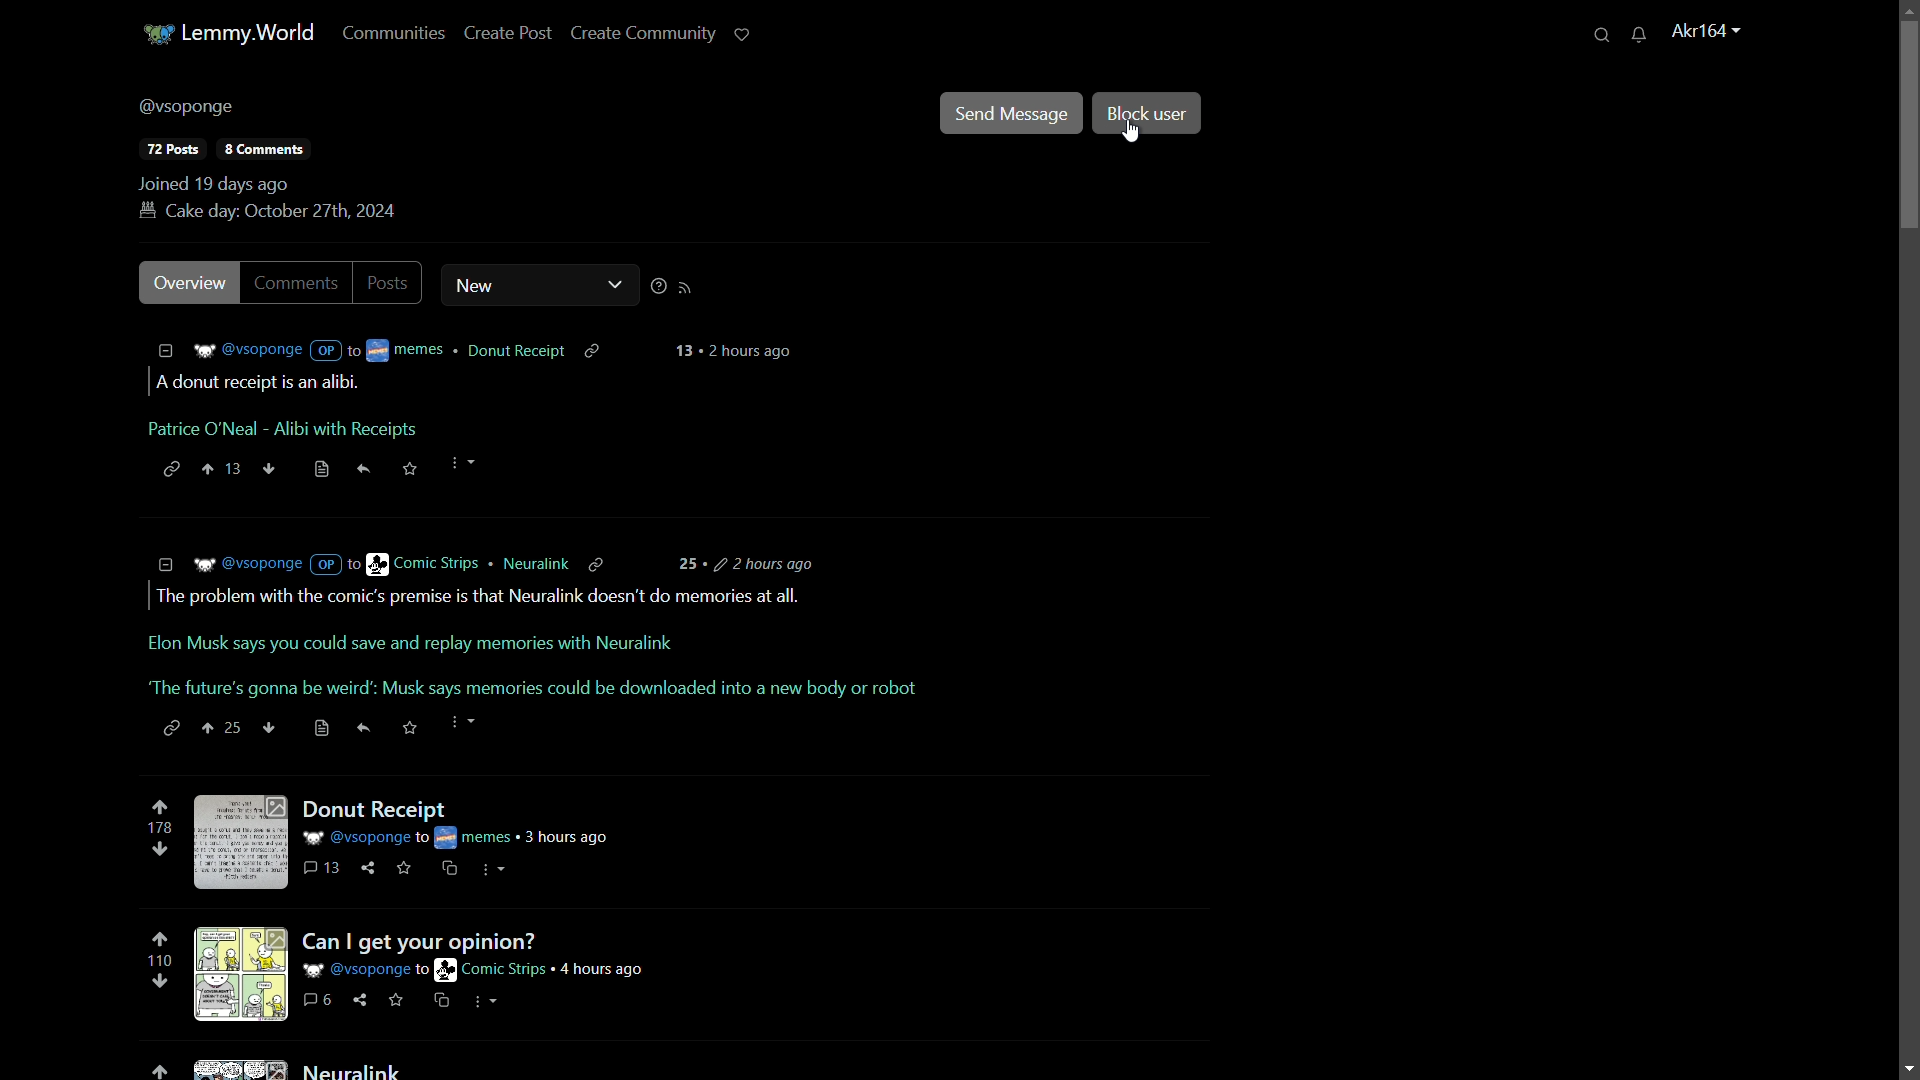 Image resolution: width=1920 pixels, height=1080 pixels. I want to click on more, so click(468, 465).